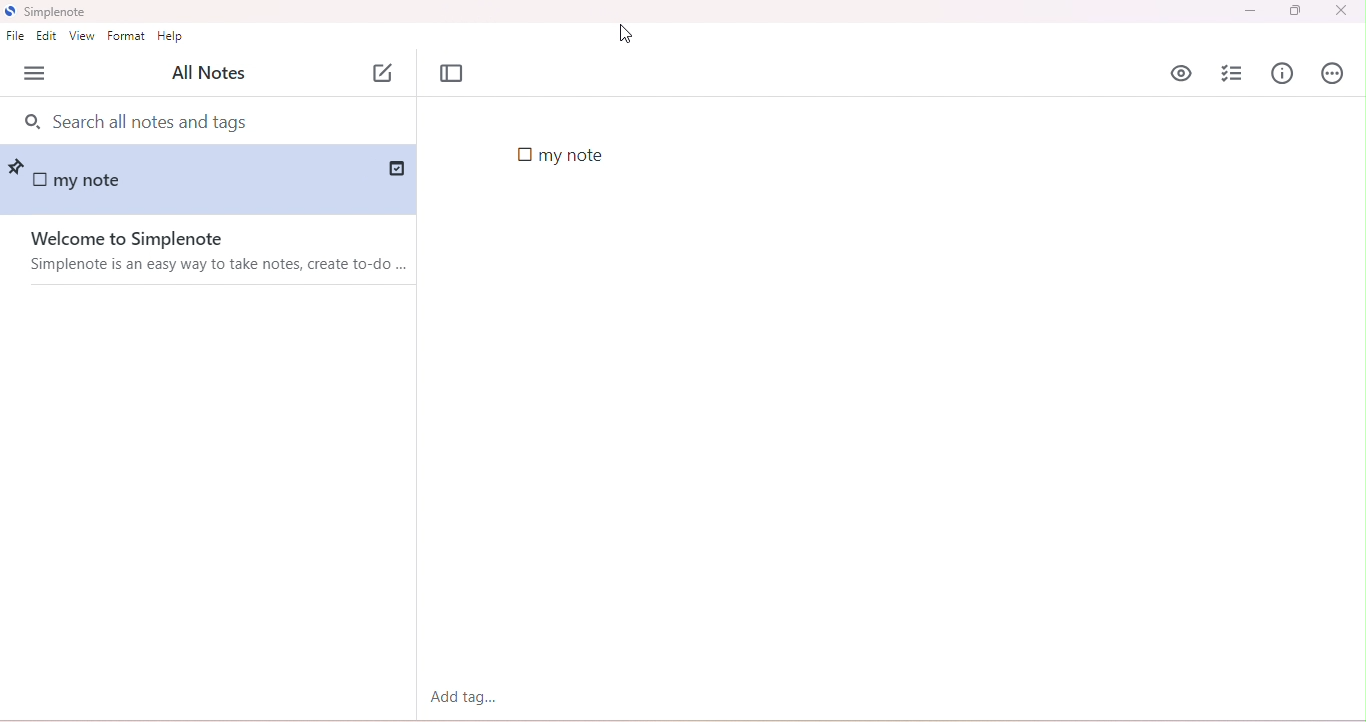 The image size is (1366, 722). What do you see at coordinates (1296, 11) in the screenshot?
I see `maximize` at bounding box center [1296, 11].